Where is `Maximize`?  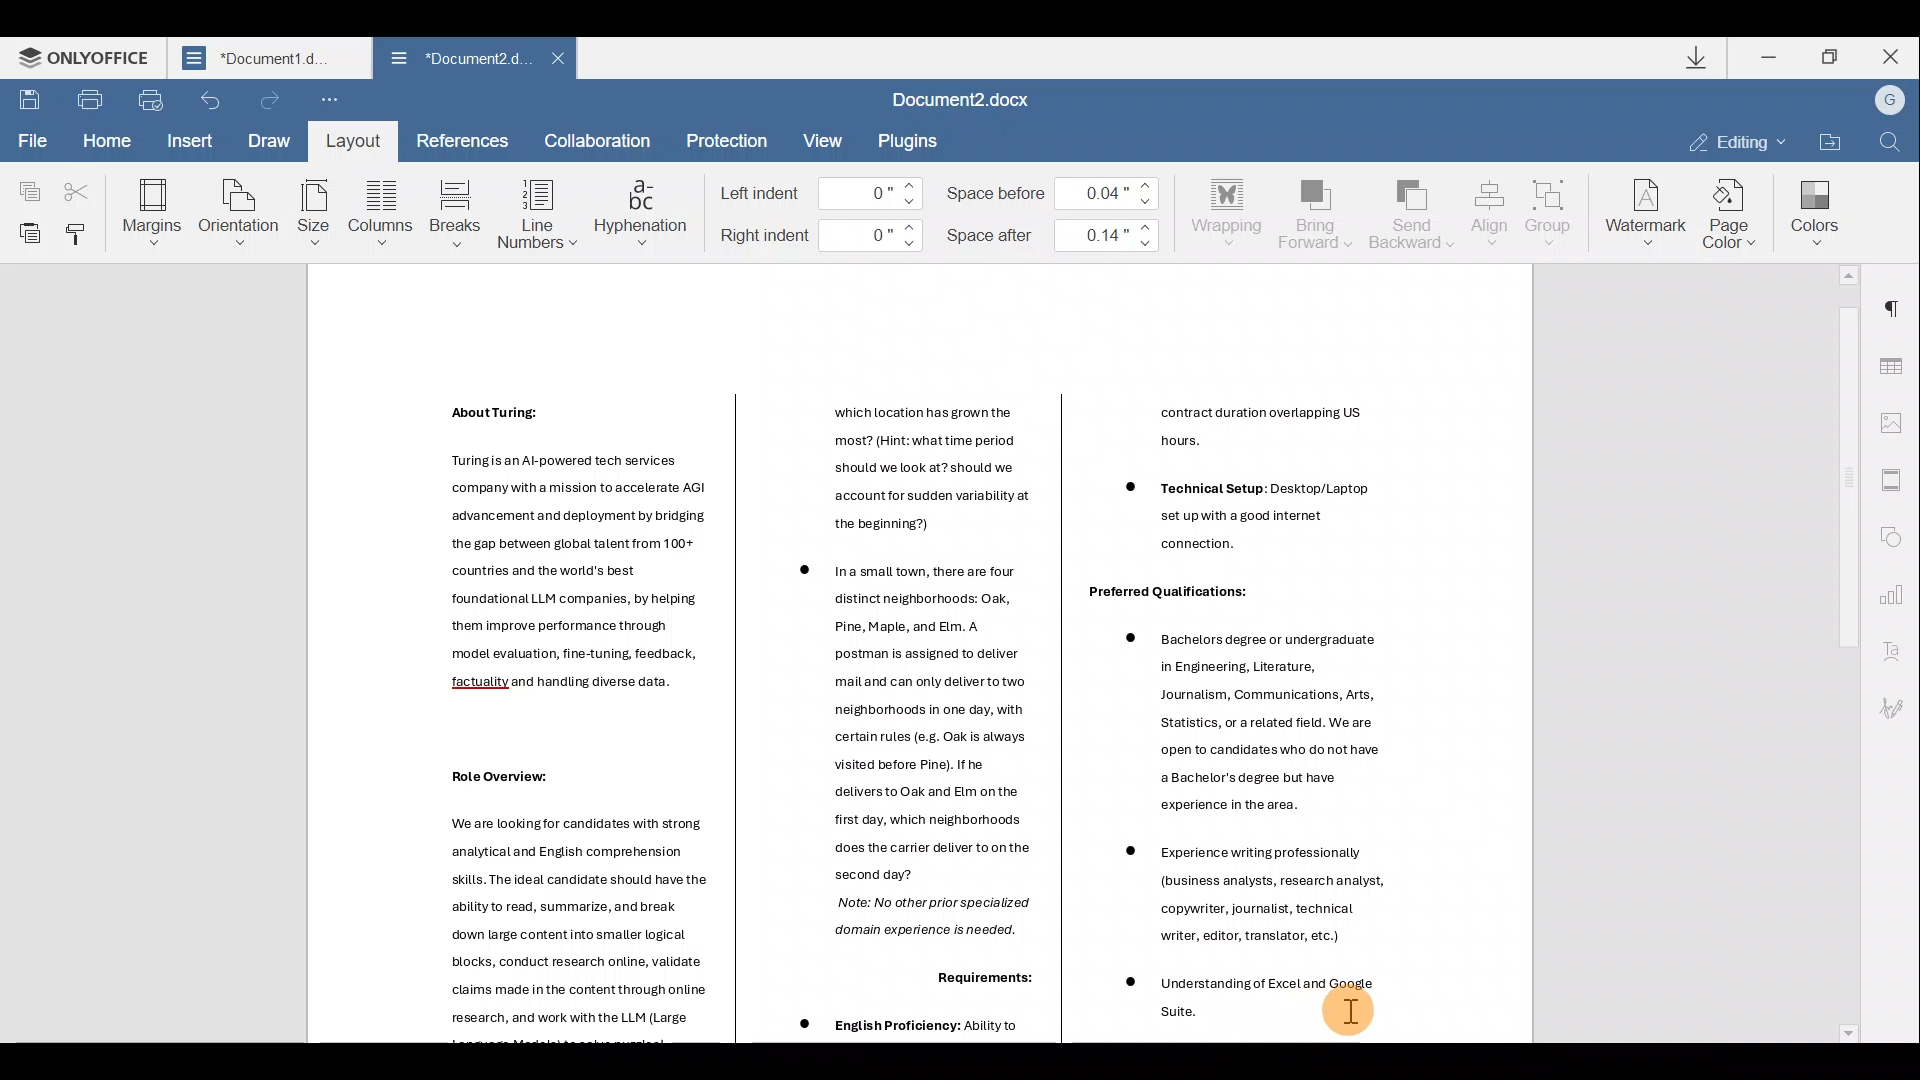
Maximize is located at coordinates (1832, 56).